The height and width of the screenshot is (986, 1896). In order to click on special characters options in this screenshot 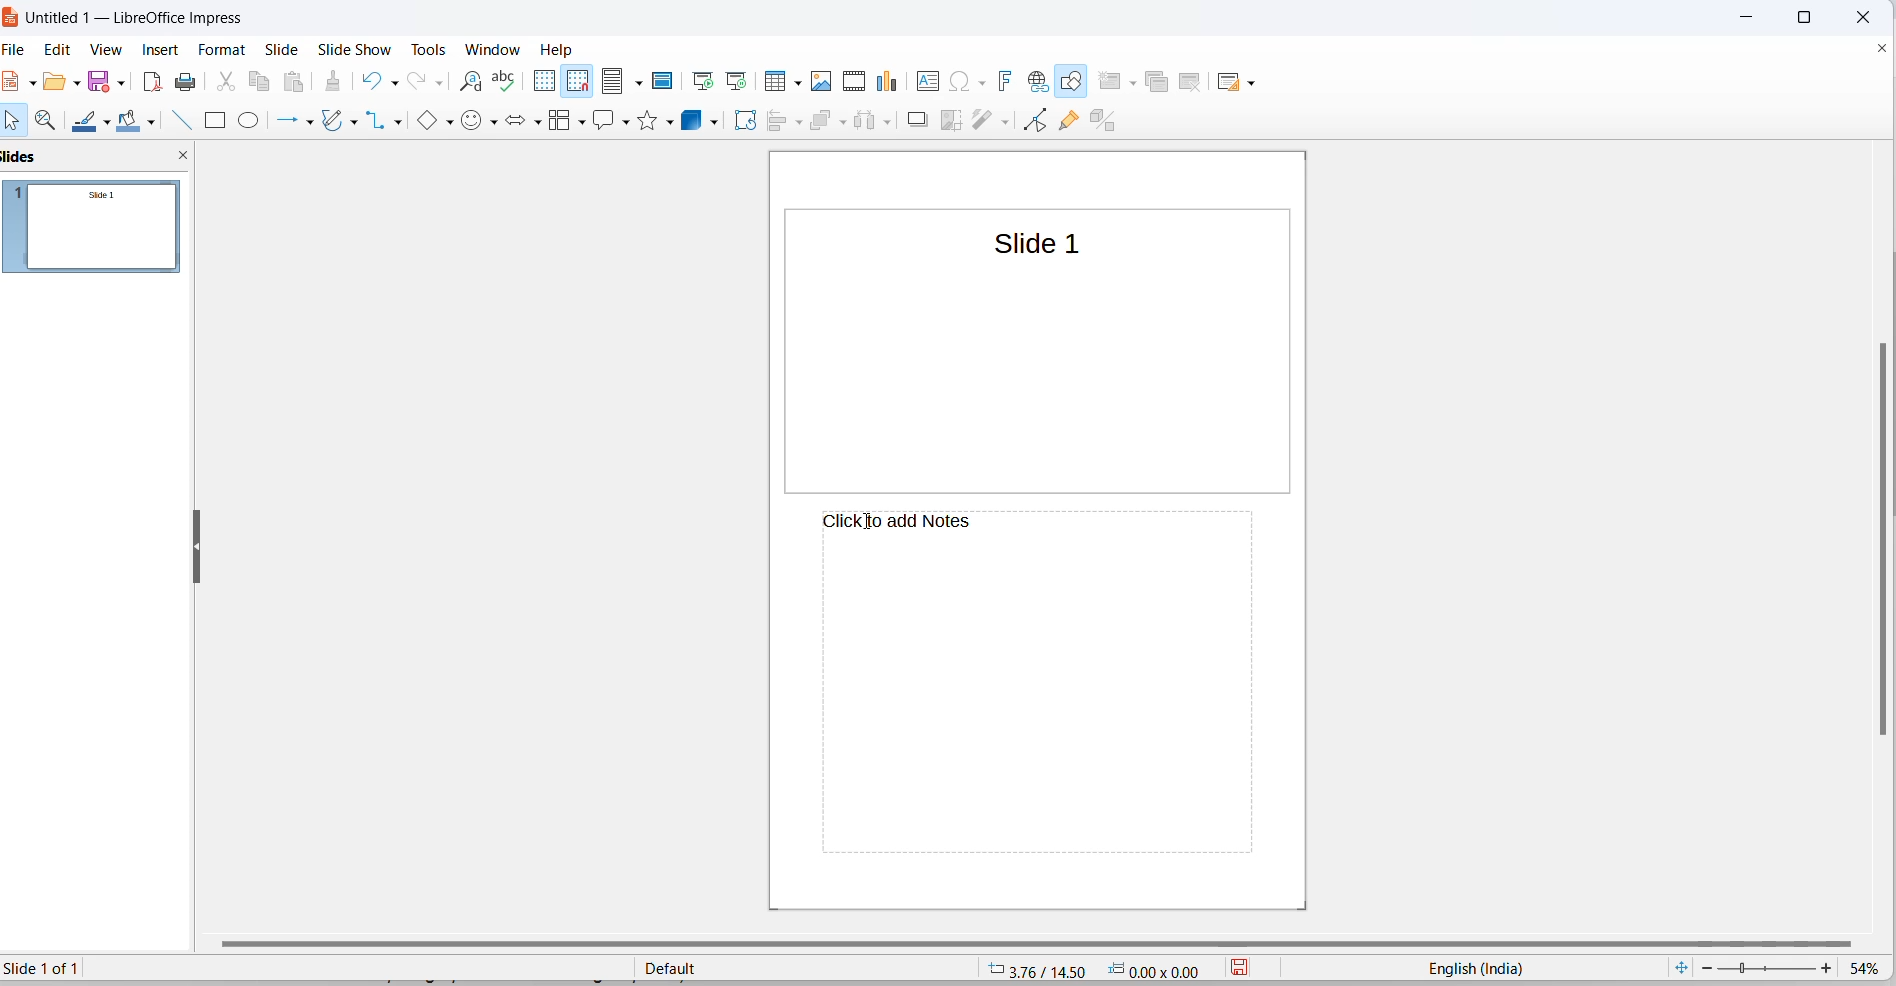, I will do `click(981, 80)`.